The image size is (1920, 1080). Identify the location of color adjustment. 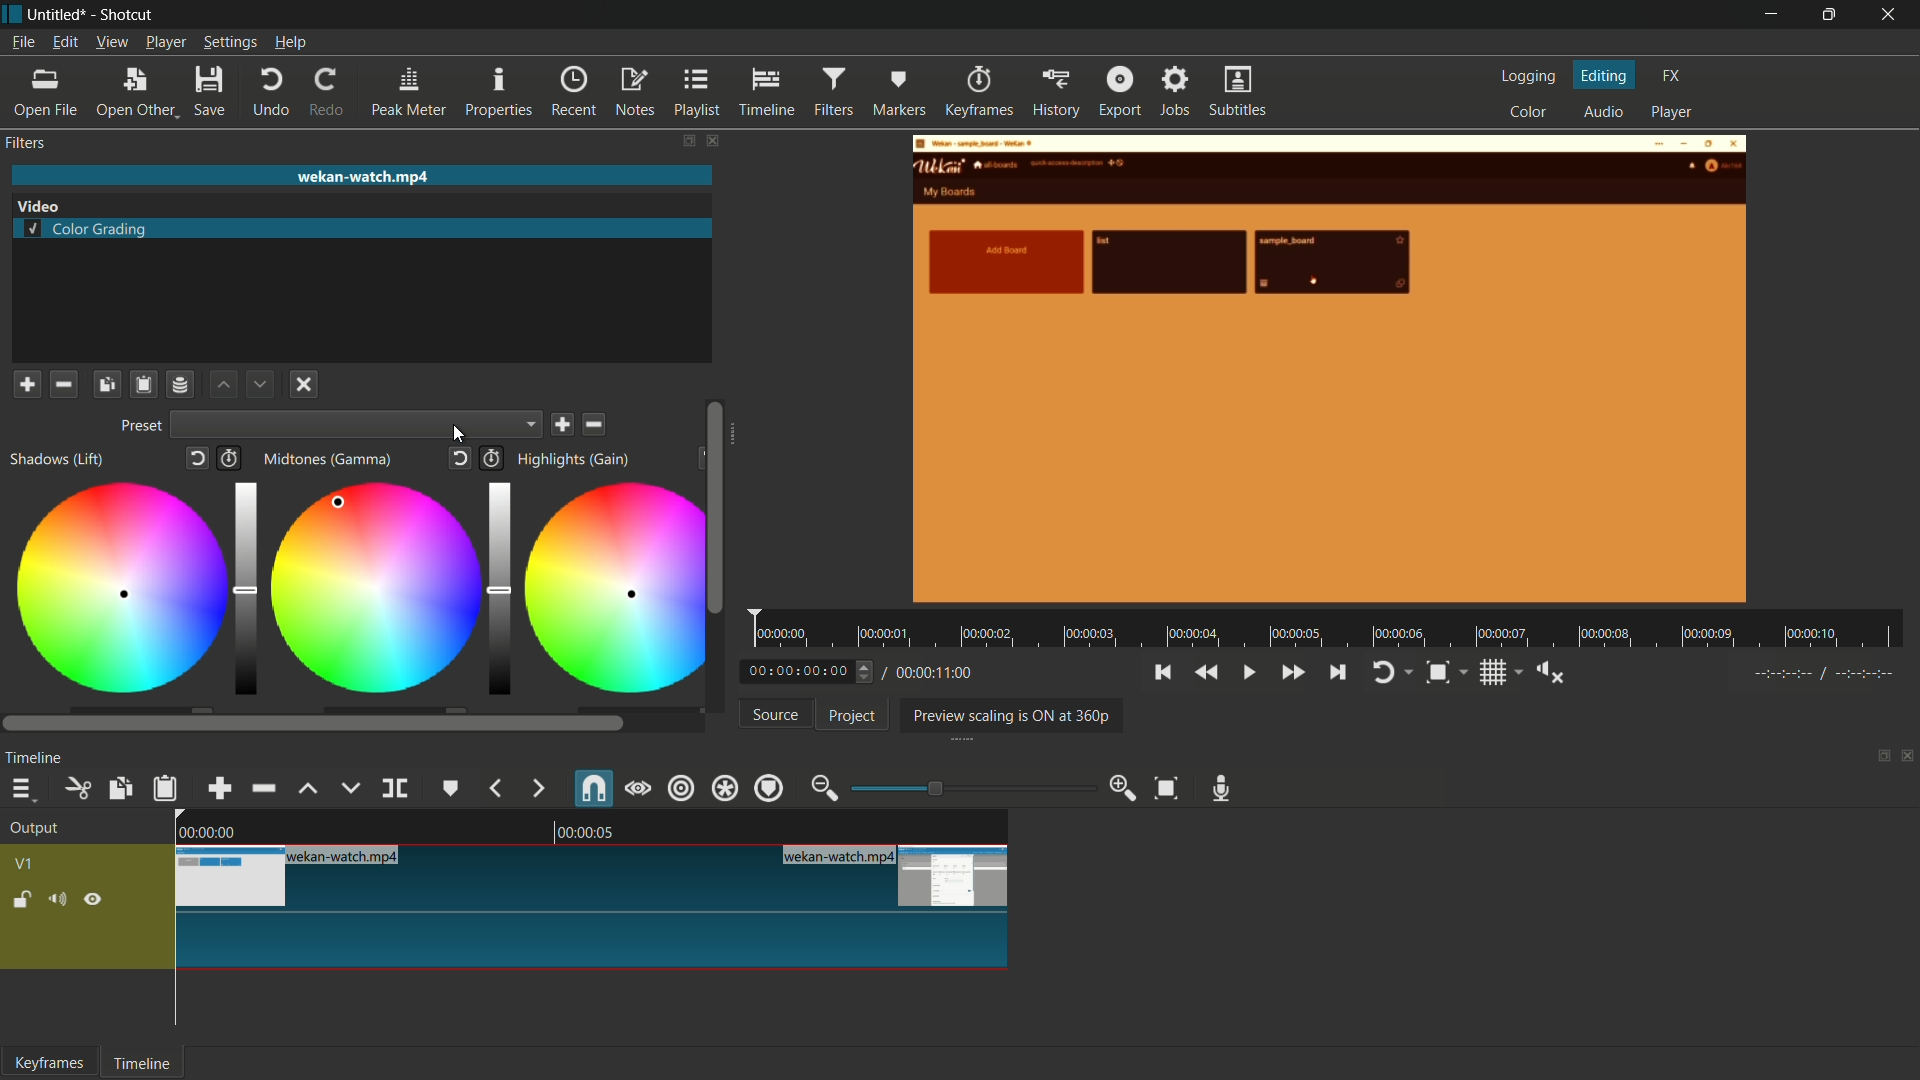
(117, 591).